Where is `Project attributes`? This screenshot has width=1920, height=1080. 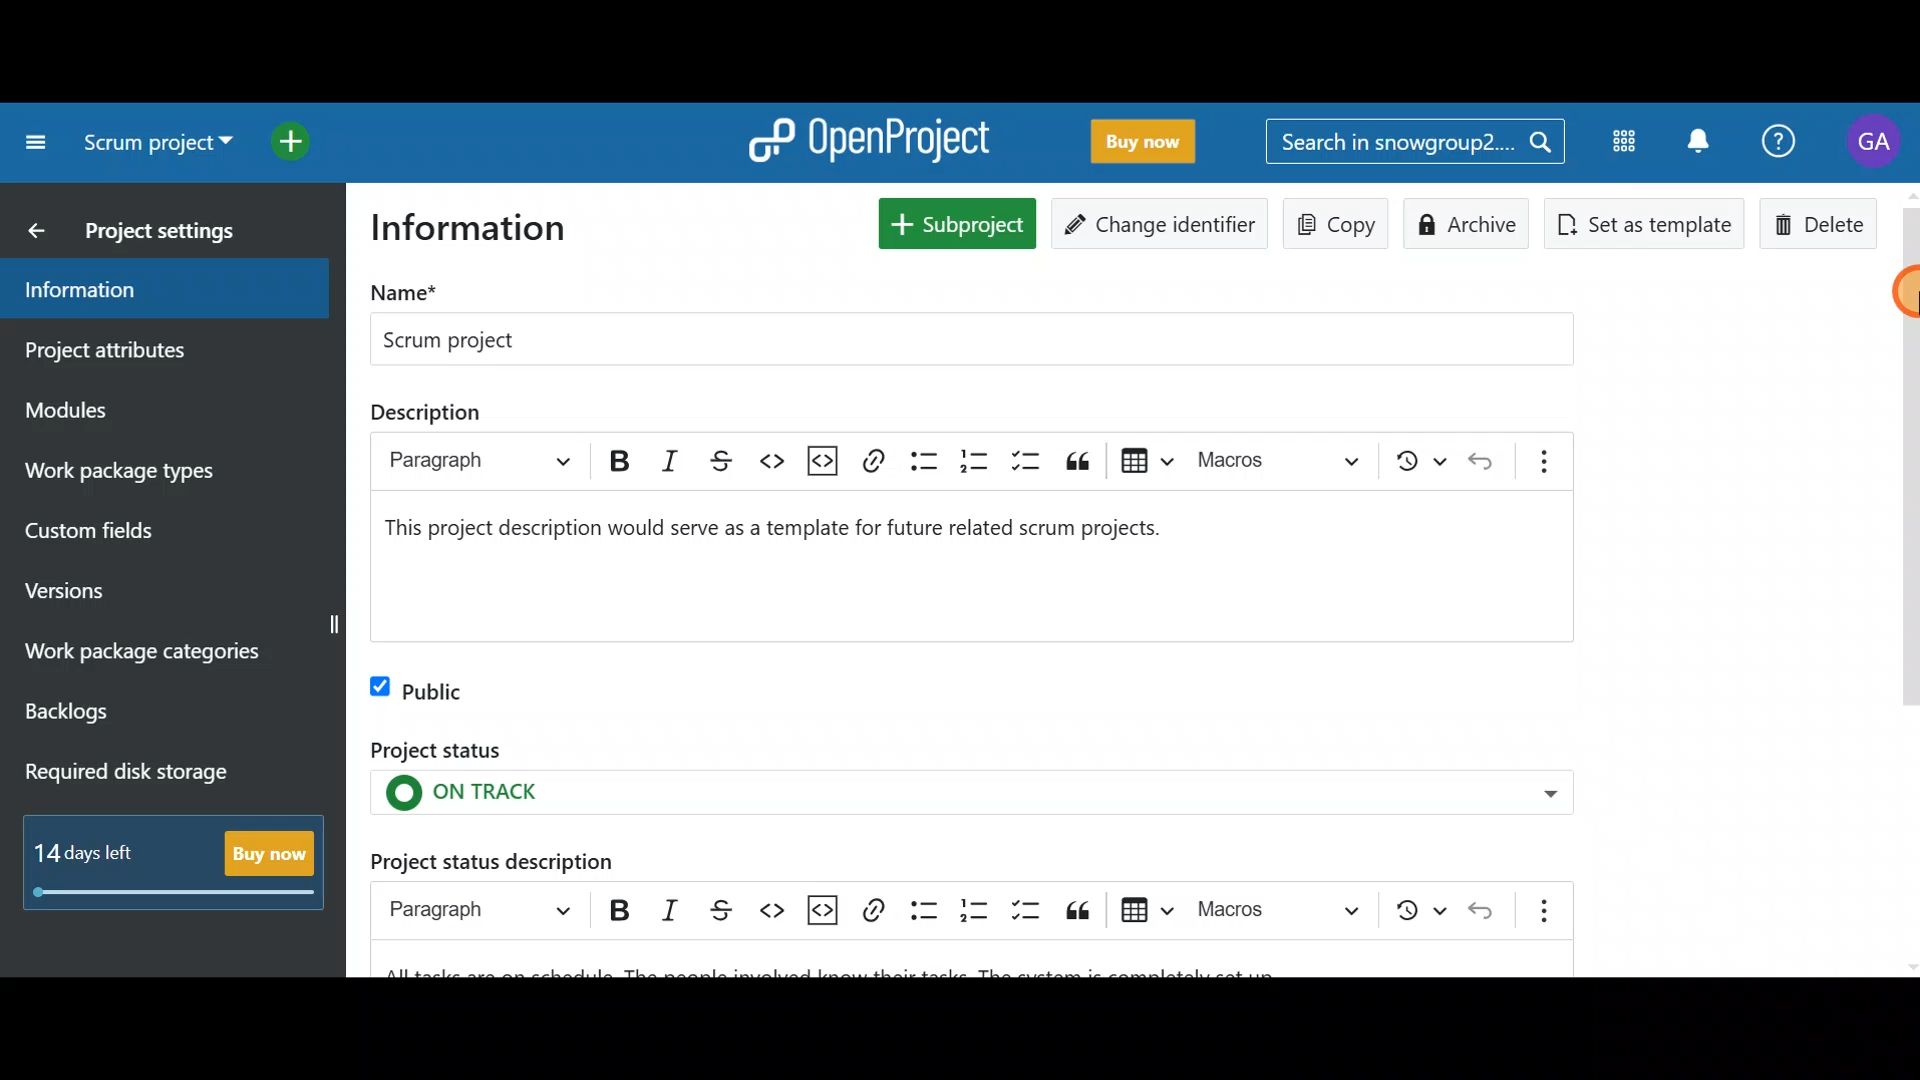
Project attributes is located at coordinates (143, 349).